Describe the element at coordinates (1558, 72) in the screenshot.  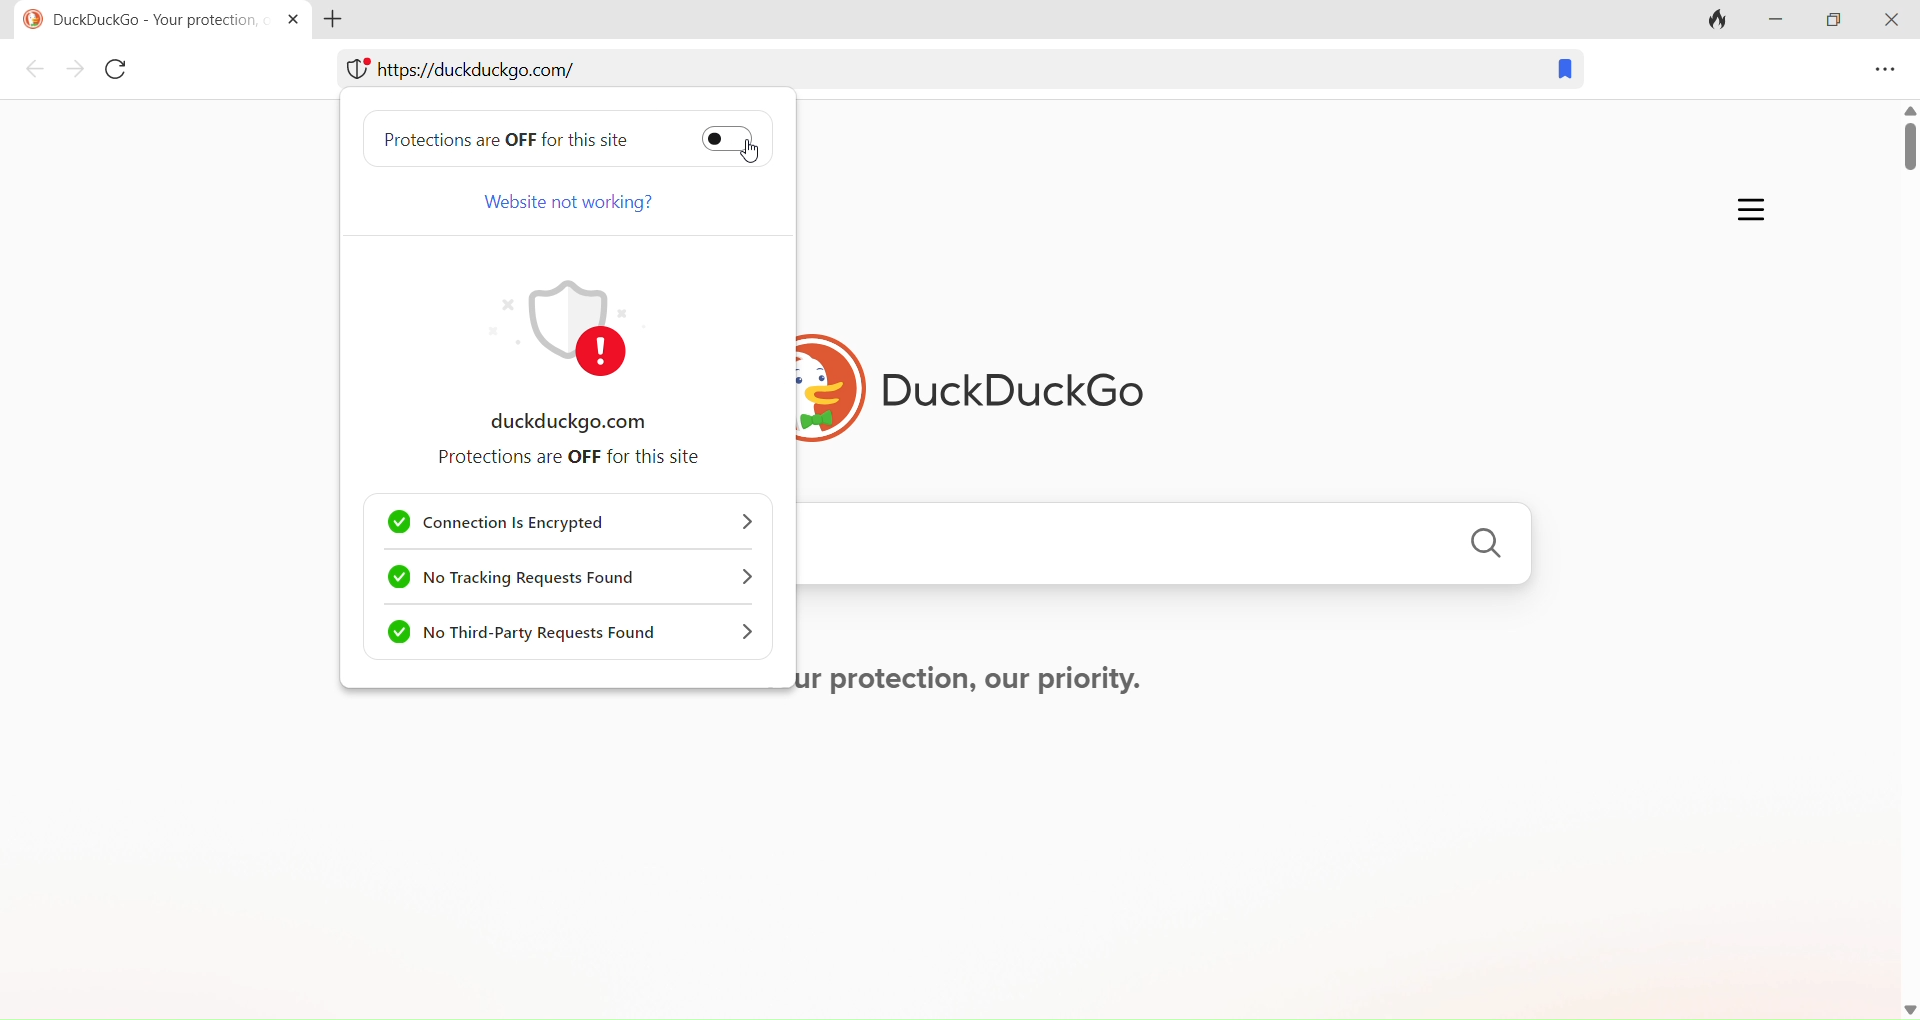
I see `bookmark this tab` at that location.